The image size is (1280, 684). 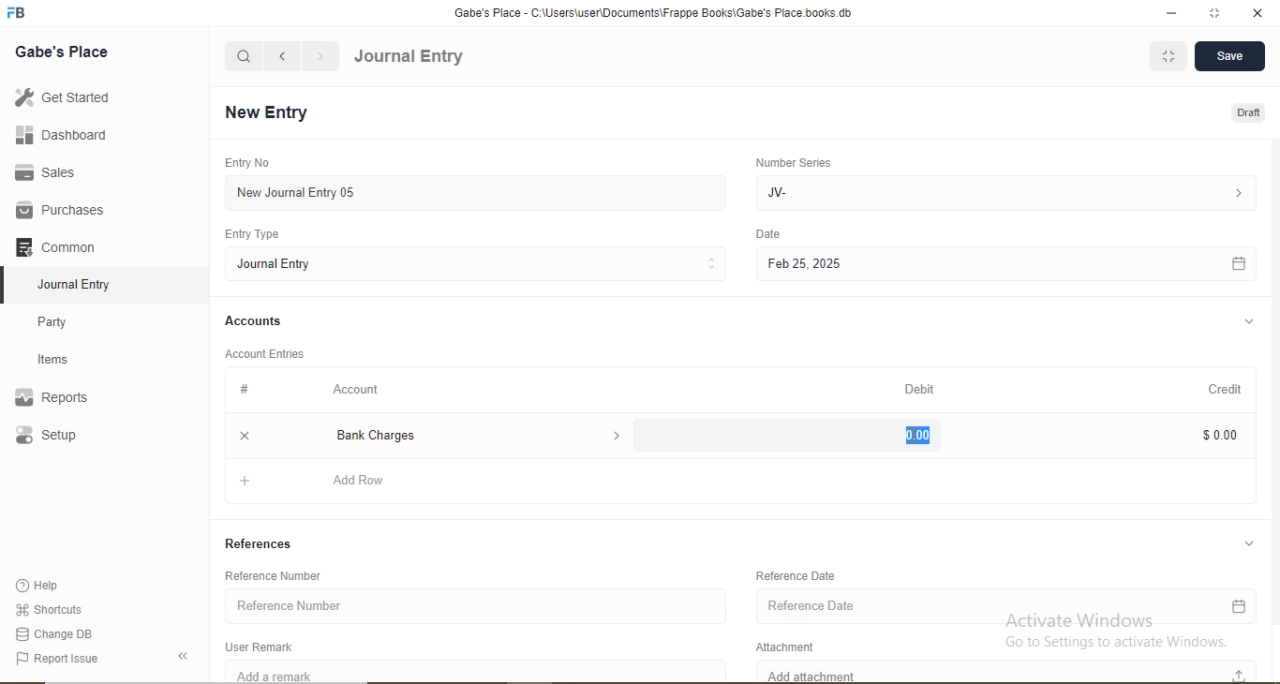 I want to click on collapse/expand, so click(x=1249, y=541).